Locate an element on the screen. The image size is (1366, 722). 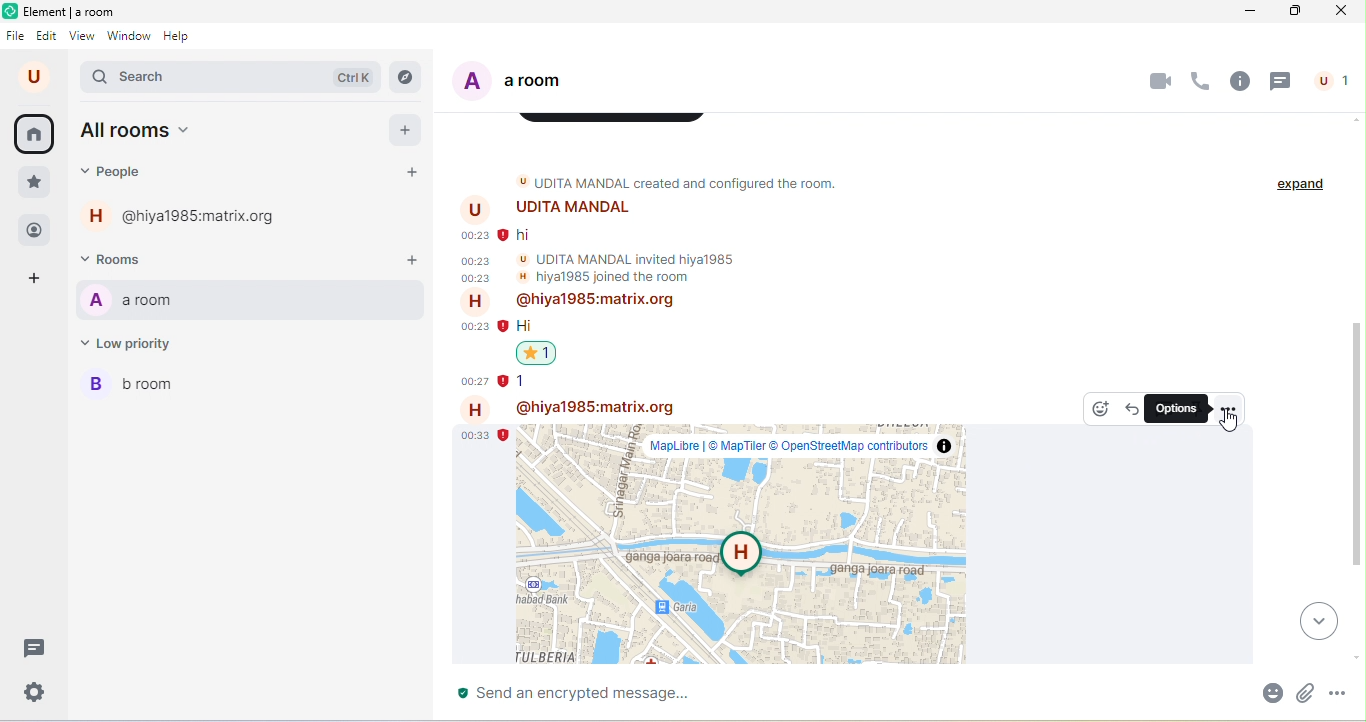
text message: "hi" is located at coordinates (524, 236).